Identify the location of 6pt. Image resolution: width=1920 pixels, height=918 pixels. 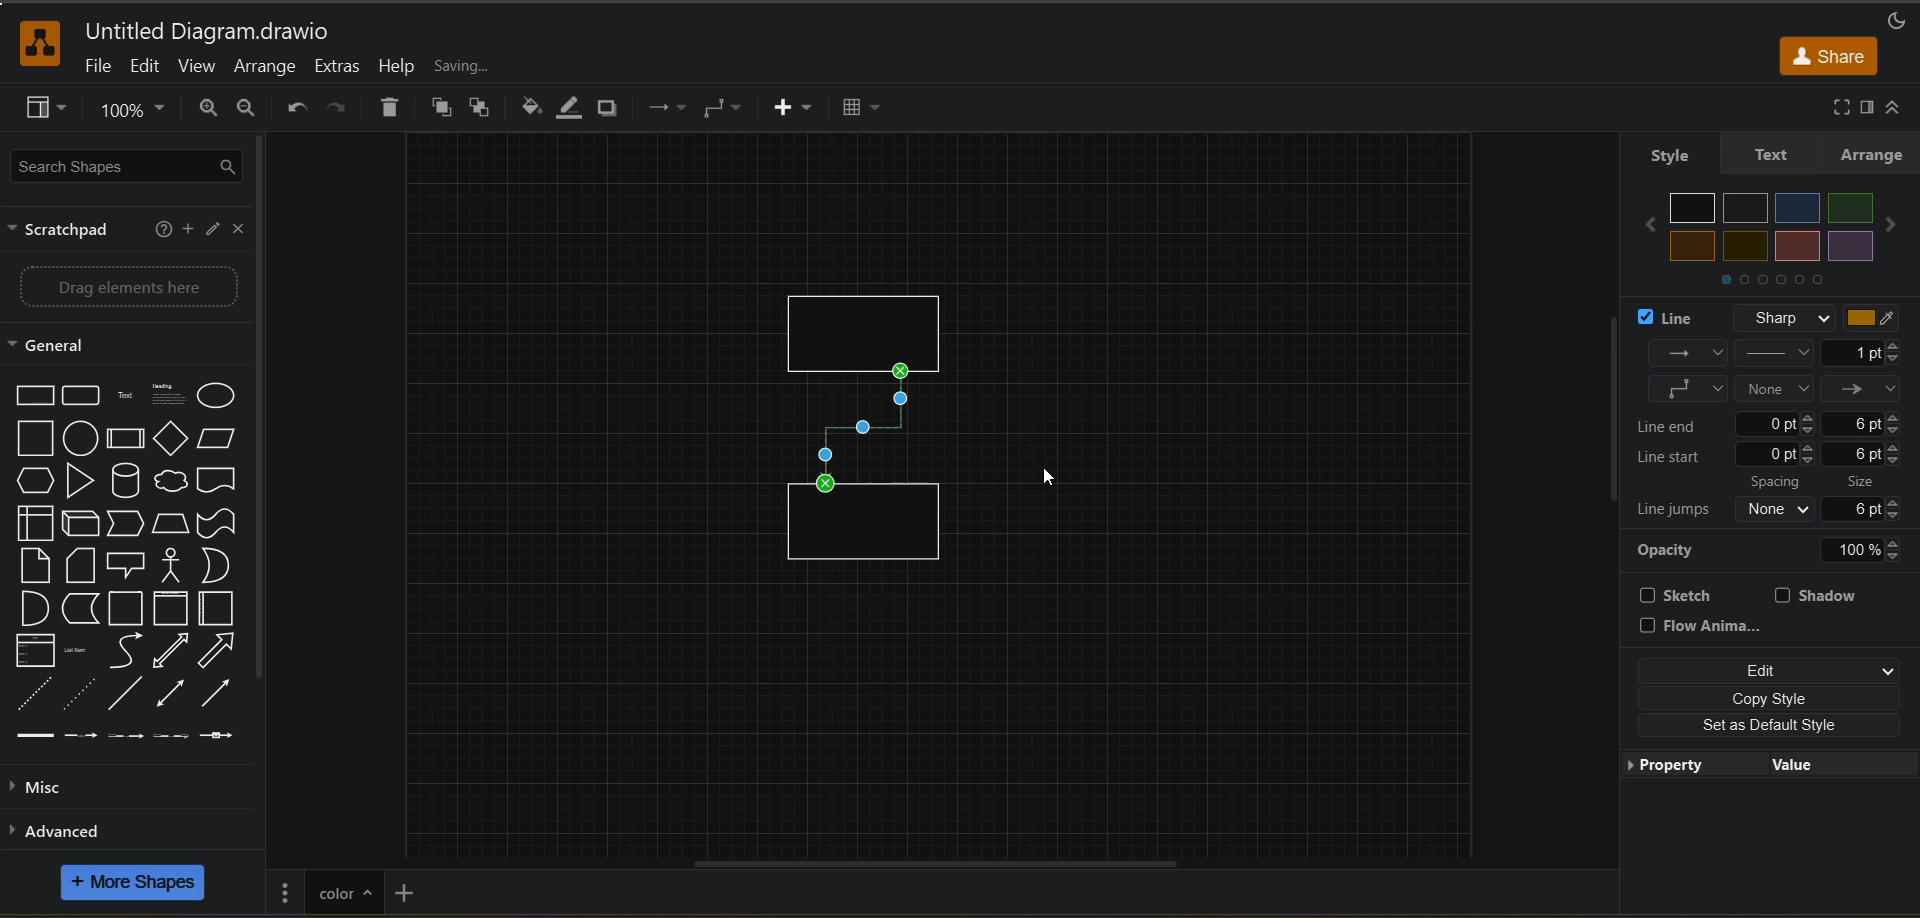
(1872, 508).